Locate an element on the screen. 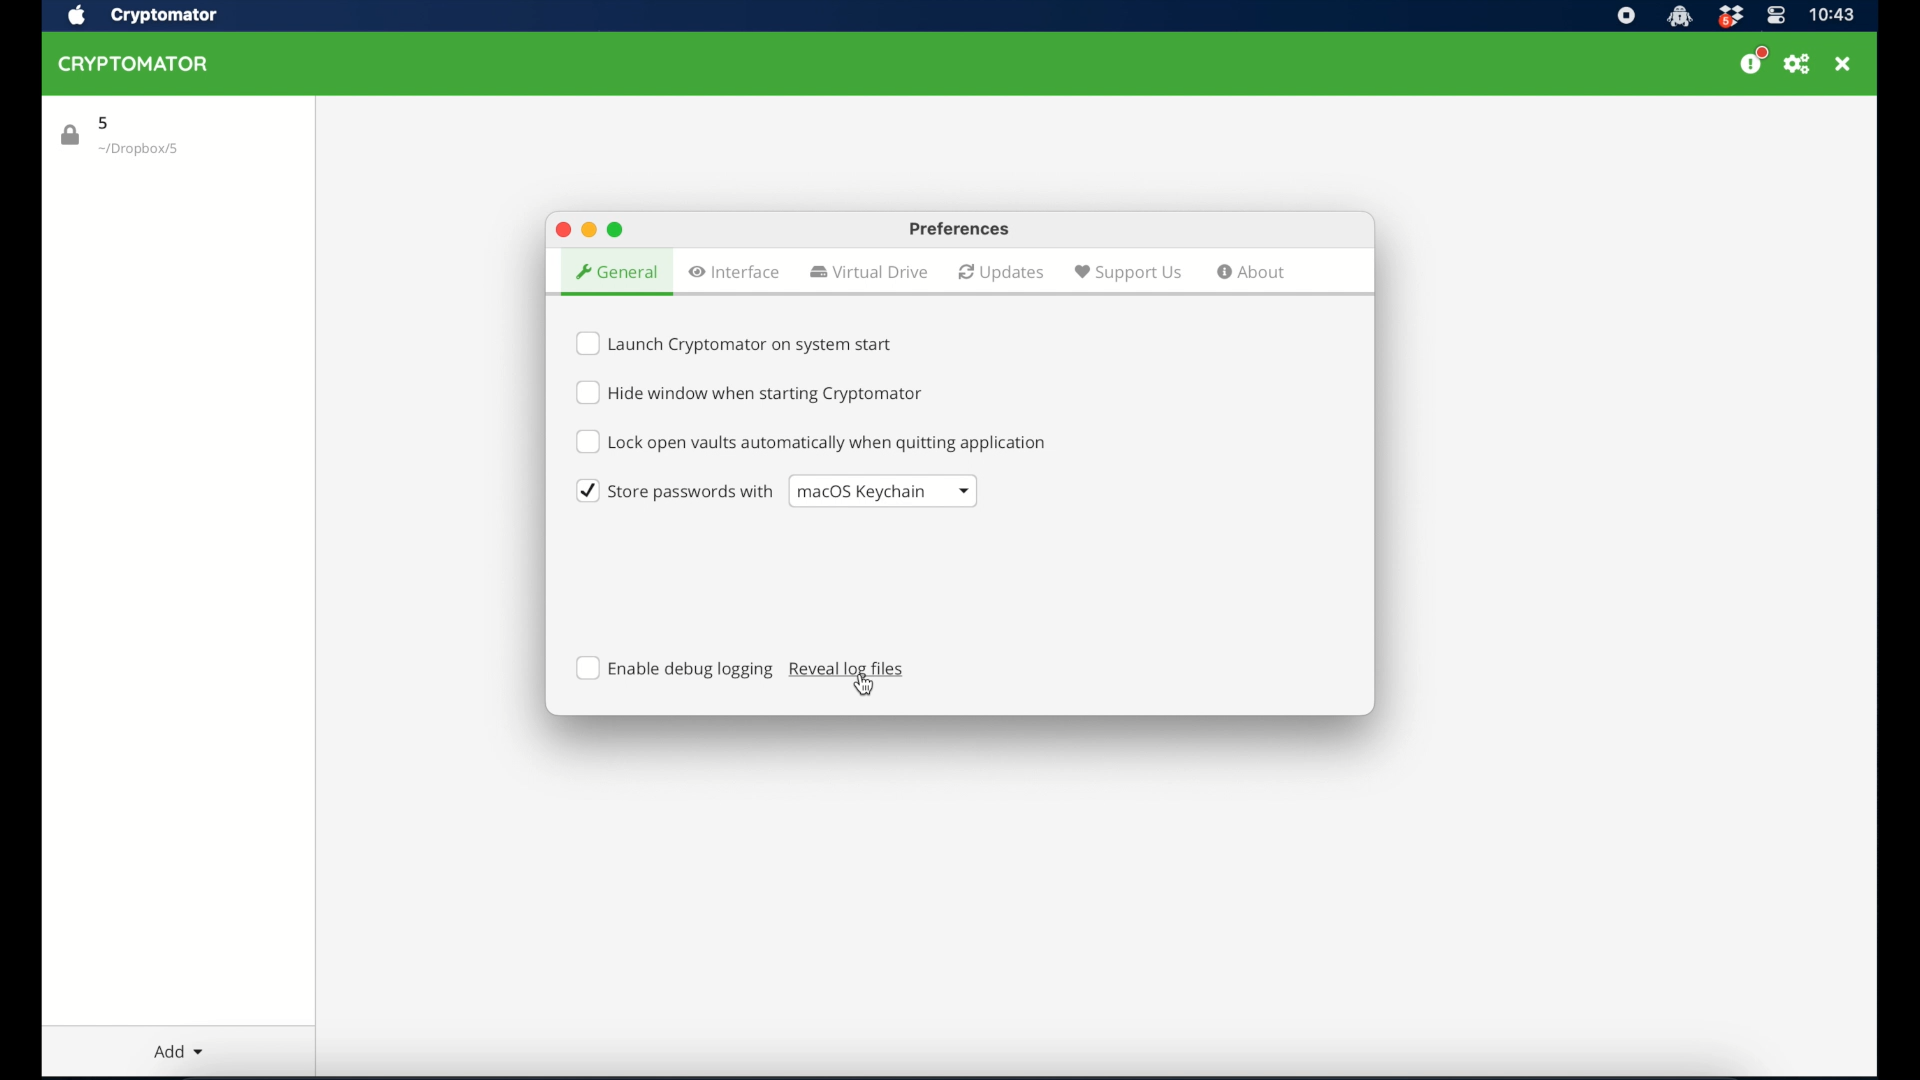  support us is located at coordinates (1755, 61).